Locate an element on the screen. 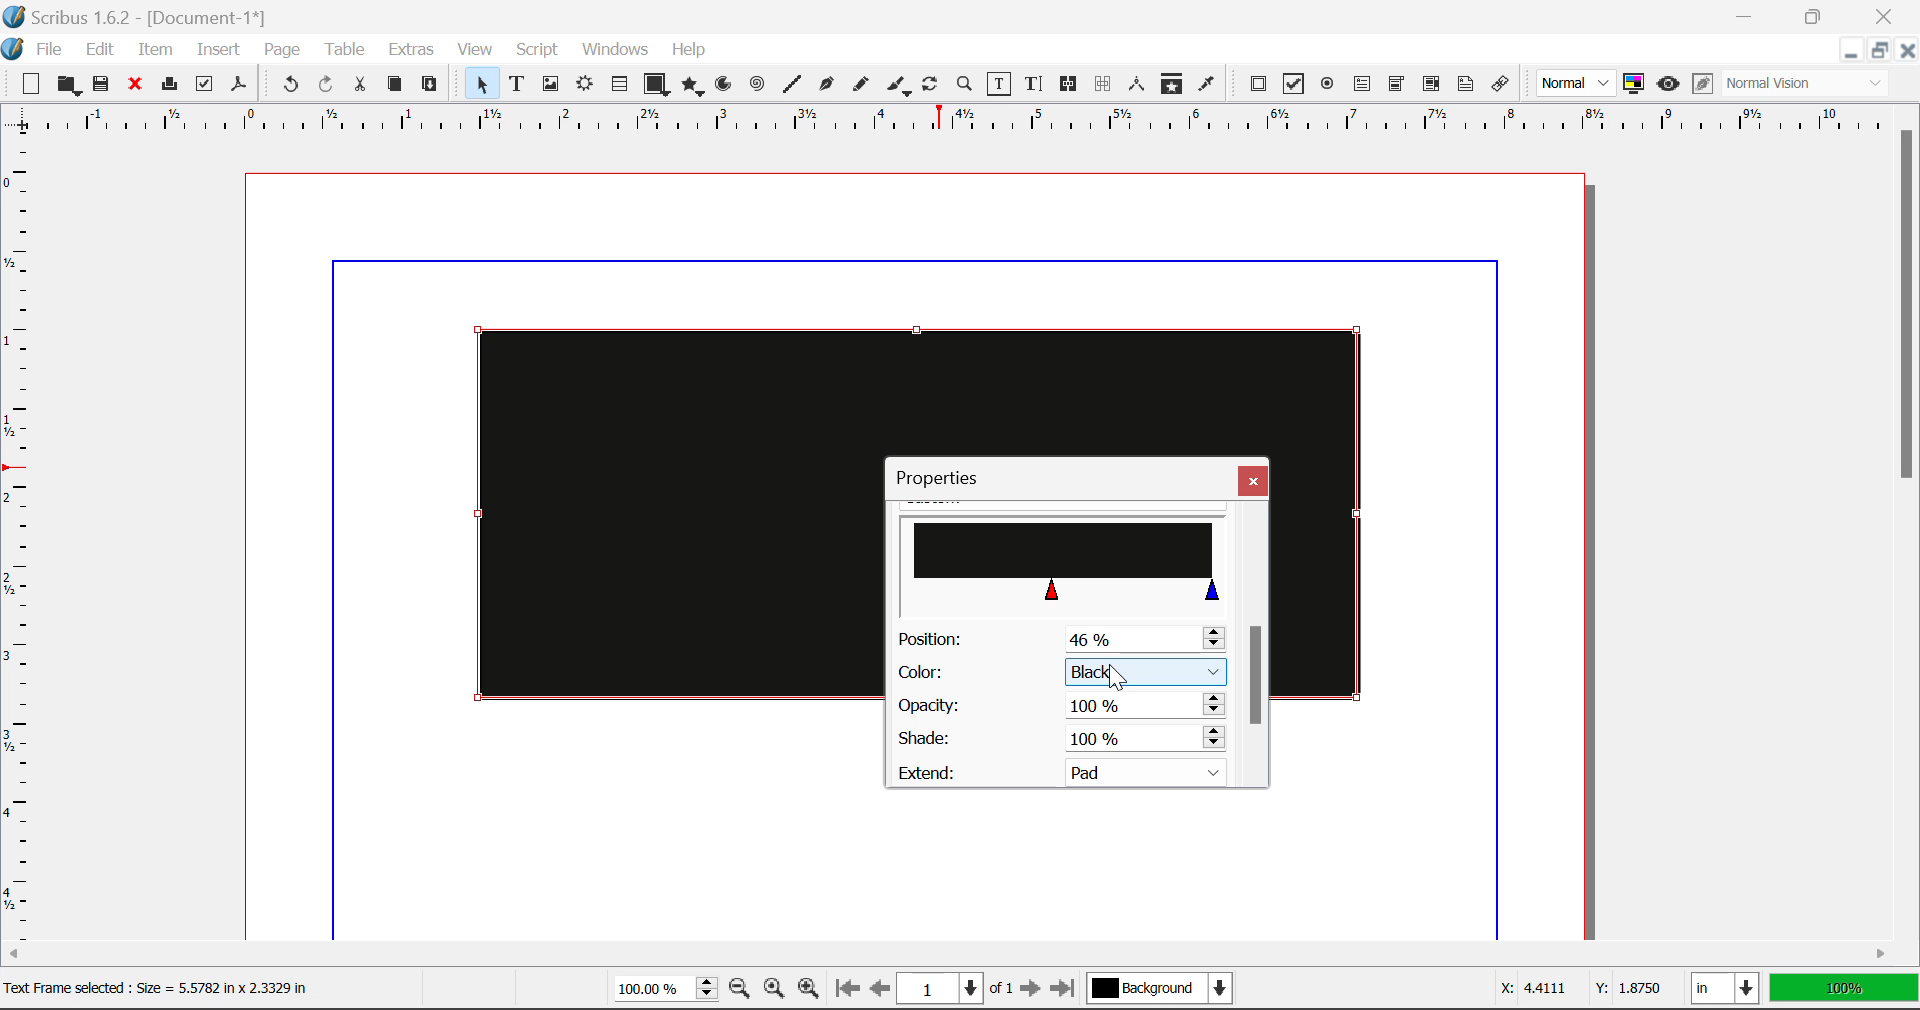 The width and height of the screenshot is (1920, 1010). Print is located at coordinates (168, 84).